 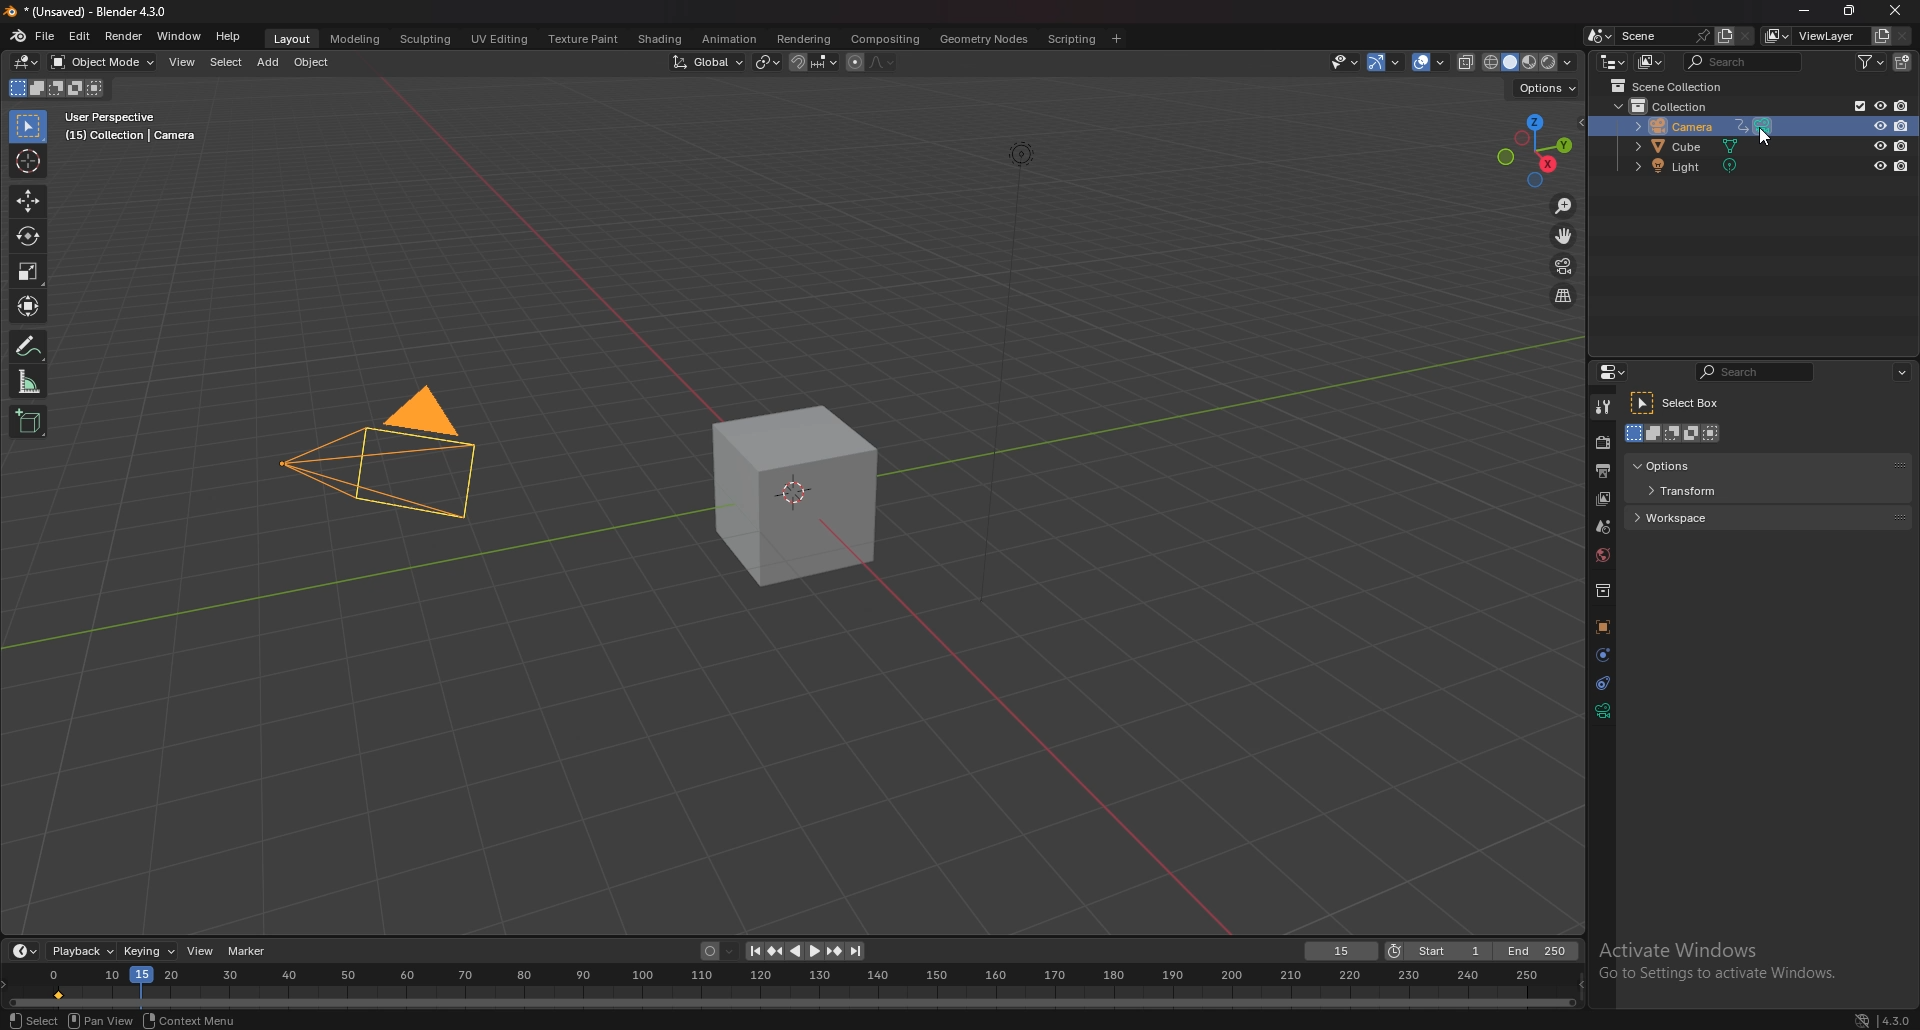 I want to click on add cube, so click(x=25, y=422).